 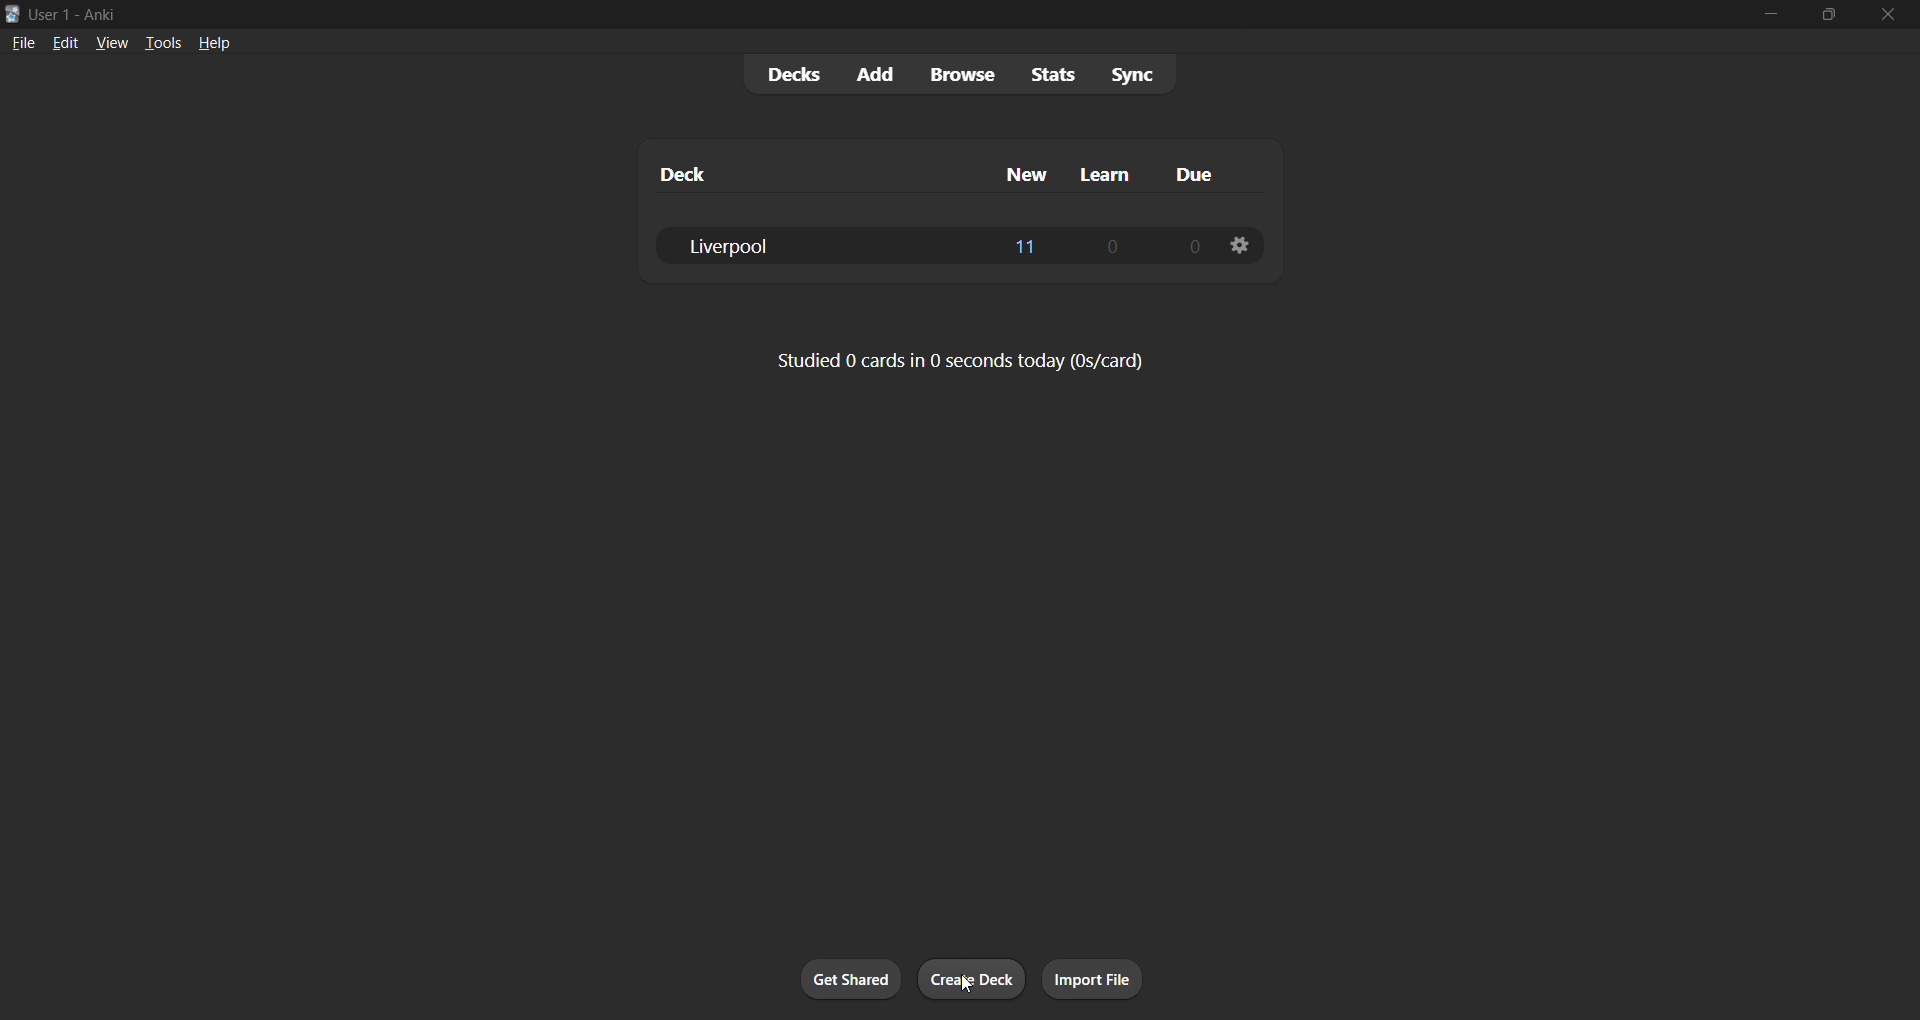 I want to click on import file, so click(x=1091, y=981).